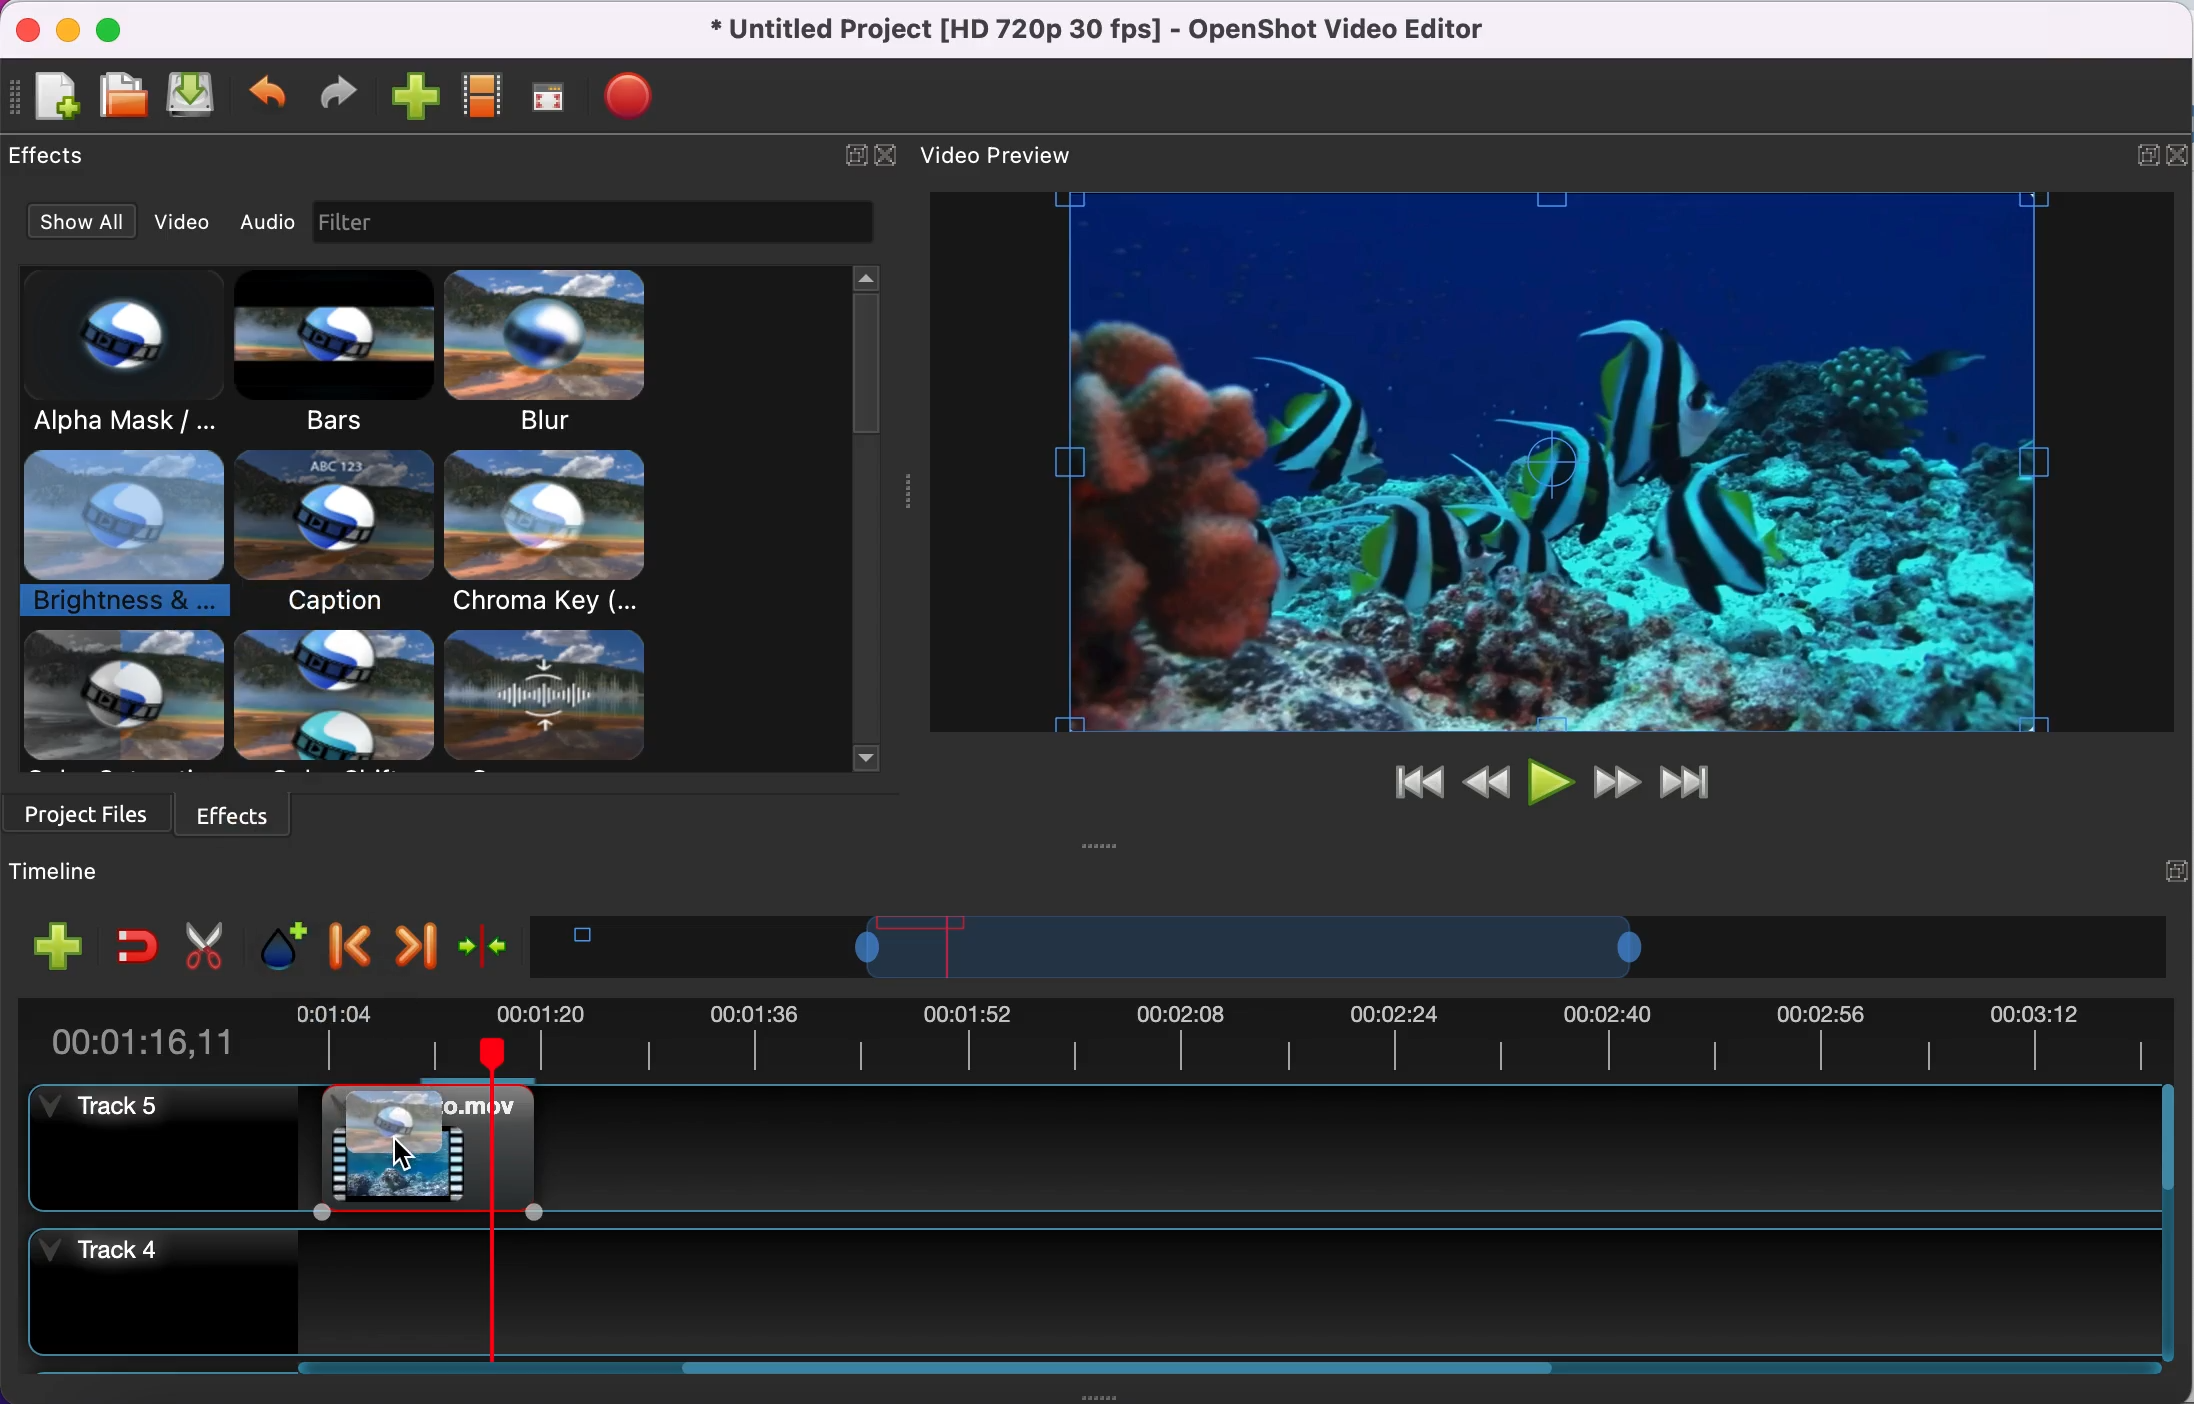 This screenshot has width=2194, height=1404. What do you see at coordinates (125, 538) in the screenshot?
I see `brightness and contrast` at bounding box center [125, 538].